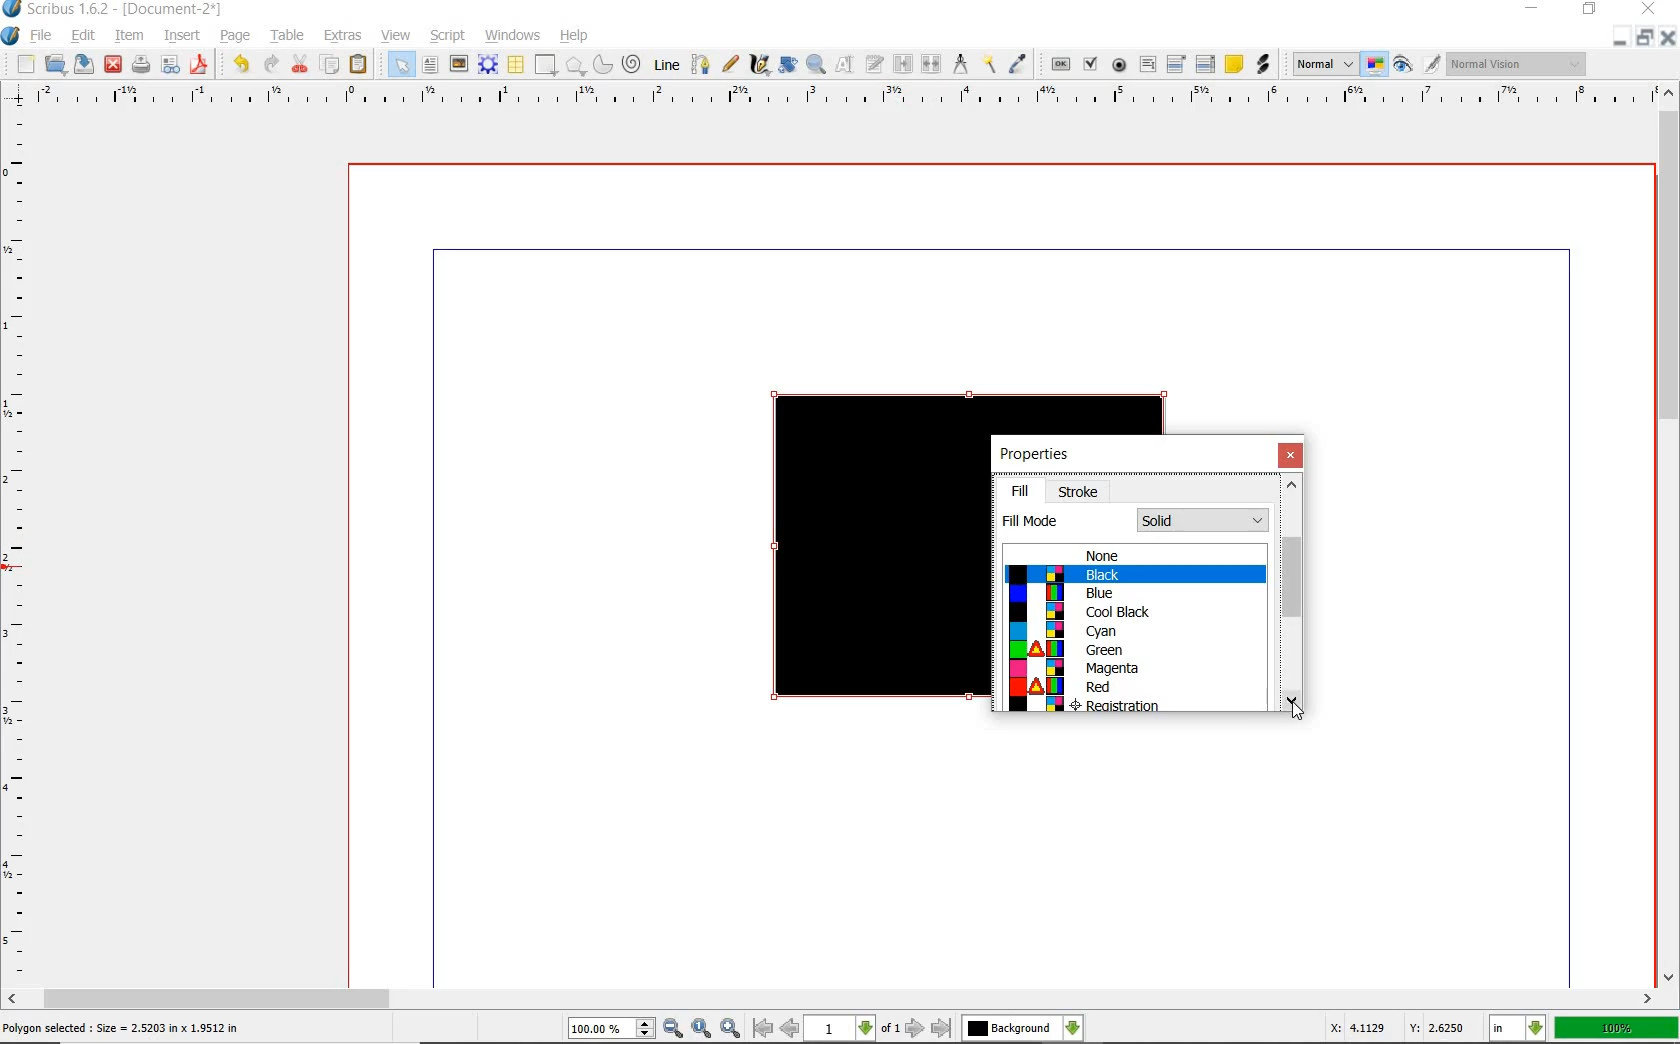 The height and width of the screenshot is (1044, 1680). Describe the element at coordinates (759, 65) in the screenshot. I see `calligraphic line` at that location.